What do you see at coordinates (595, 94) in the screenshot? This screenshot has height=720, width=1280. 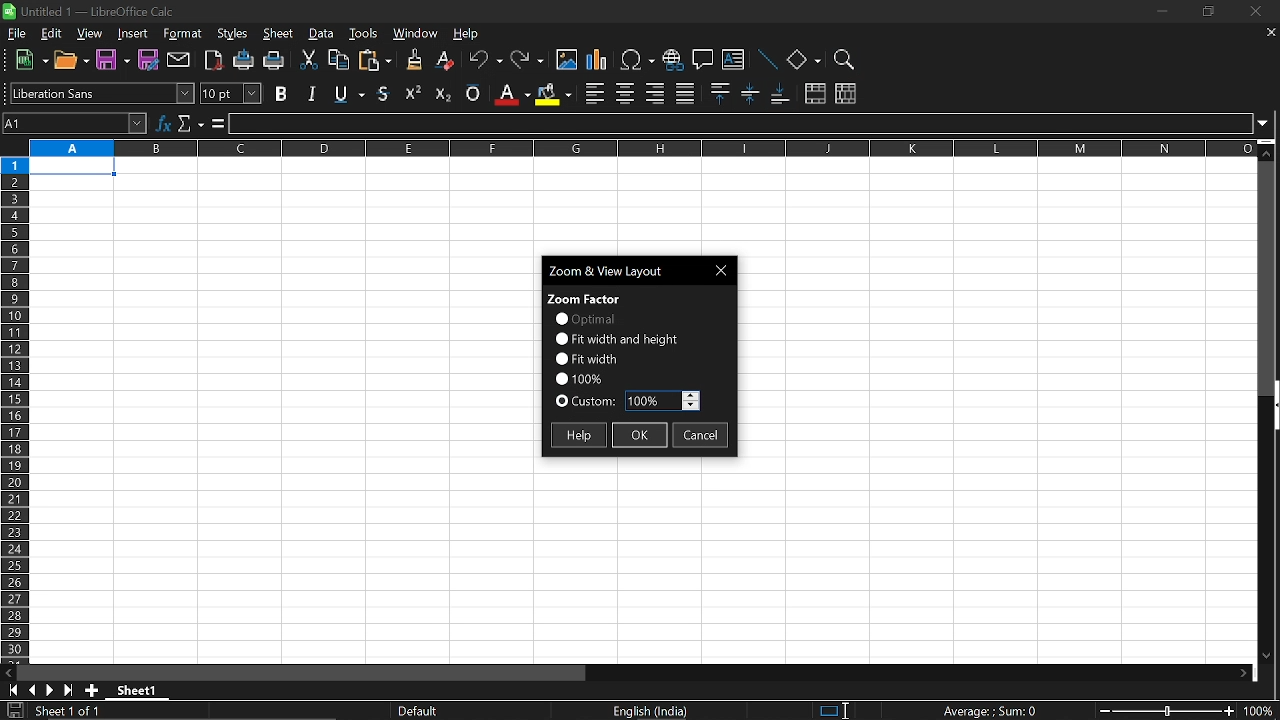 I see `align left` at bounding box center [595, 94].